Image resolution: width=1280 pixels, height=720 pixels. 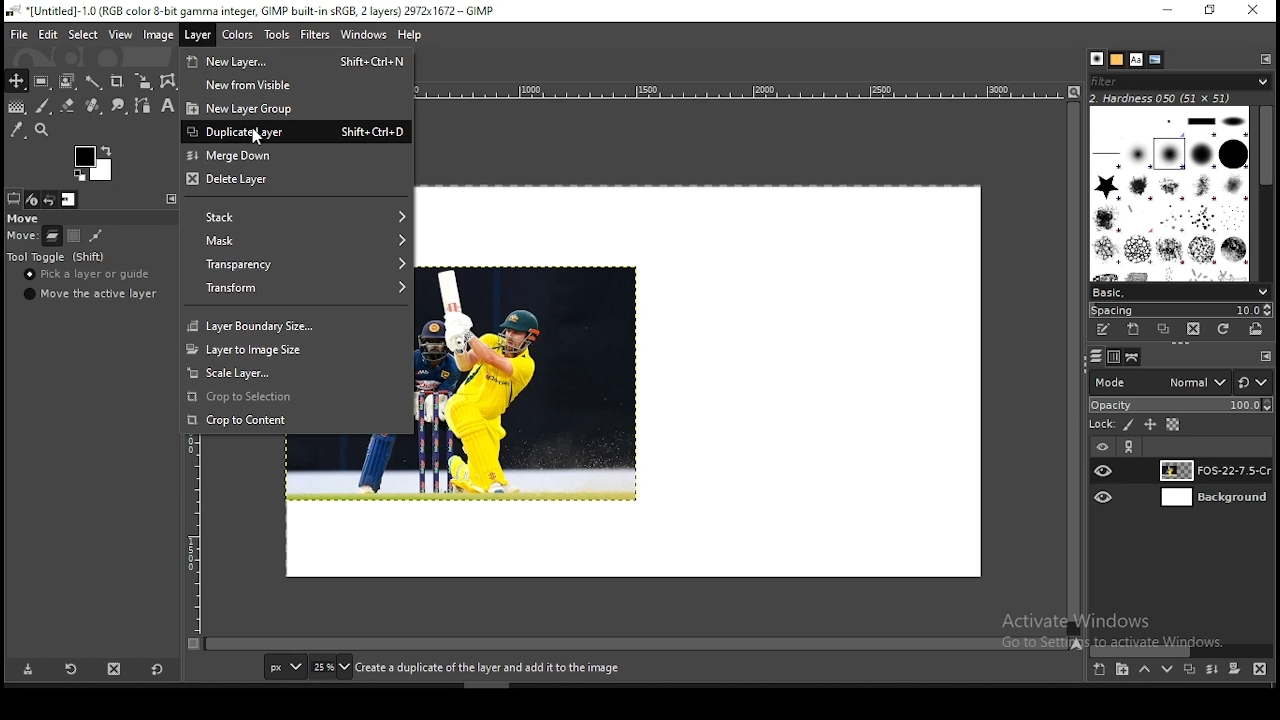 What do you see at coordinates (1156, 60) in the screenshot?
I see `document history` at bounding box center [1156, 60].